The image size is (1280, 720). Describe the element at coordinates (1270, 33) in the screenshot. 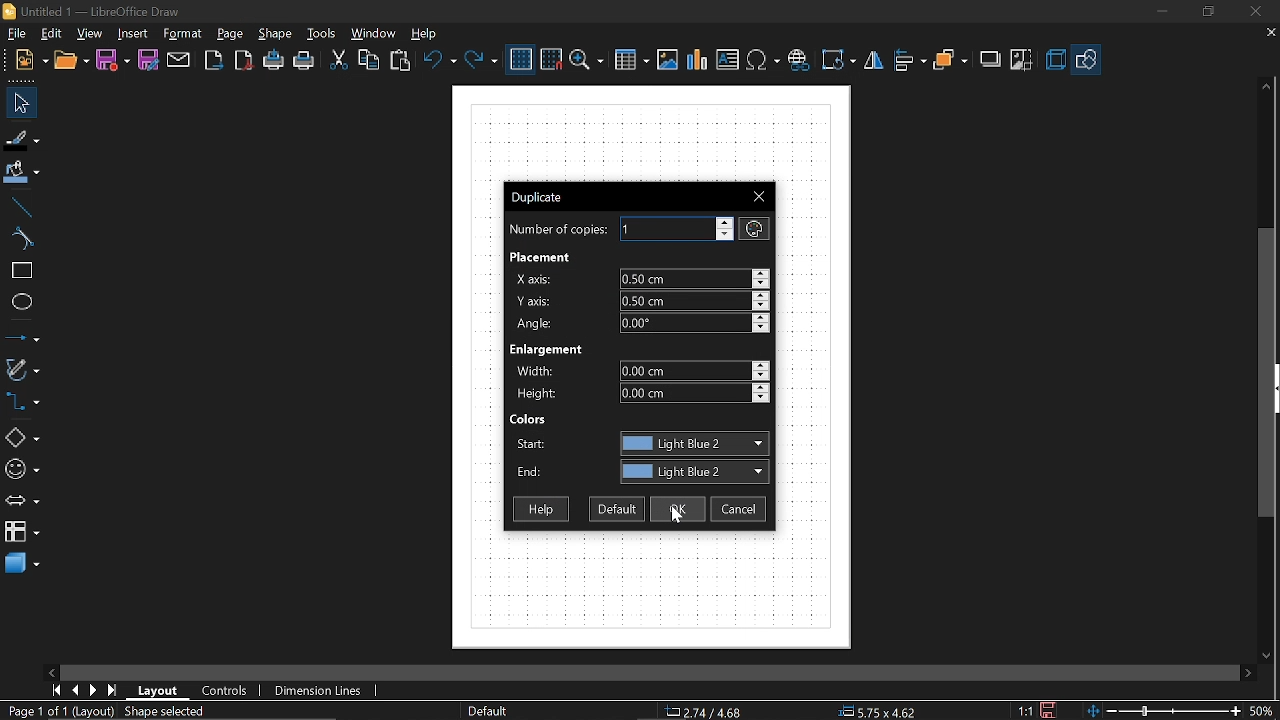

I see `CLose tab` at that location.